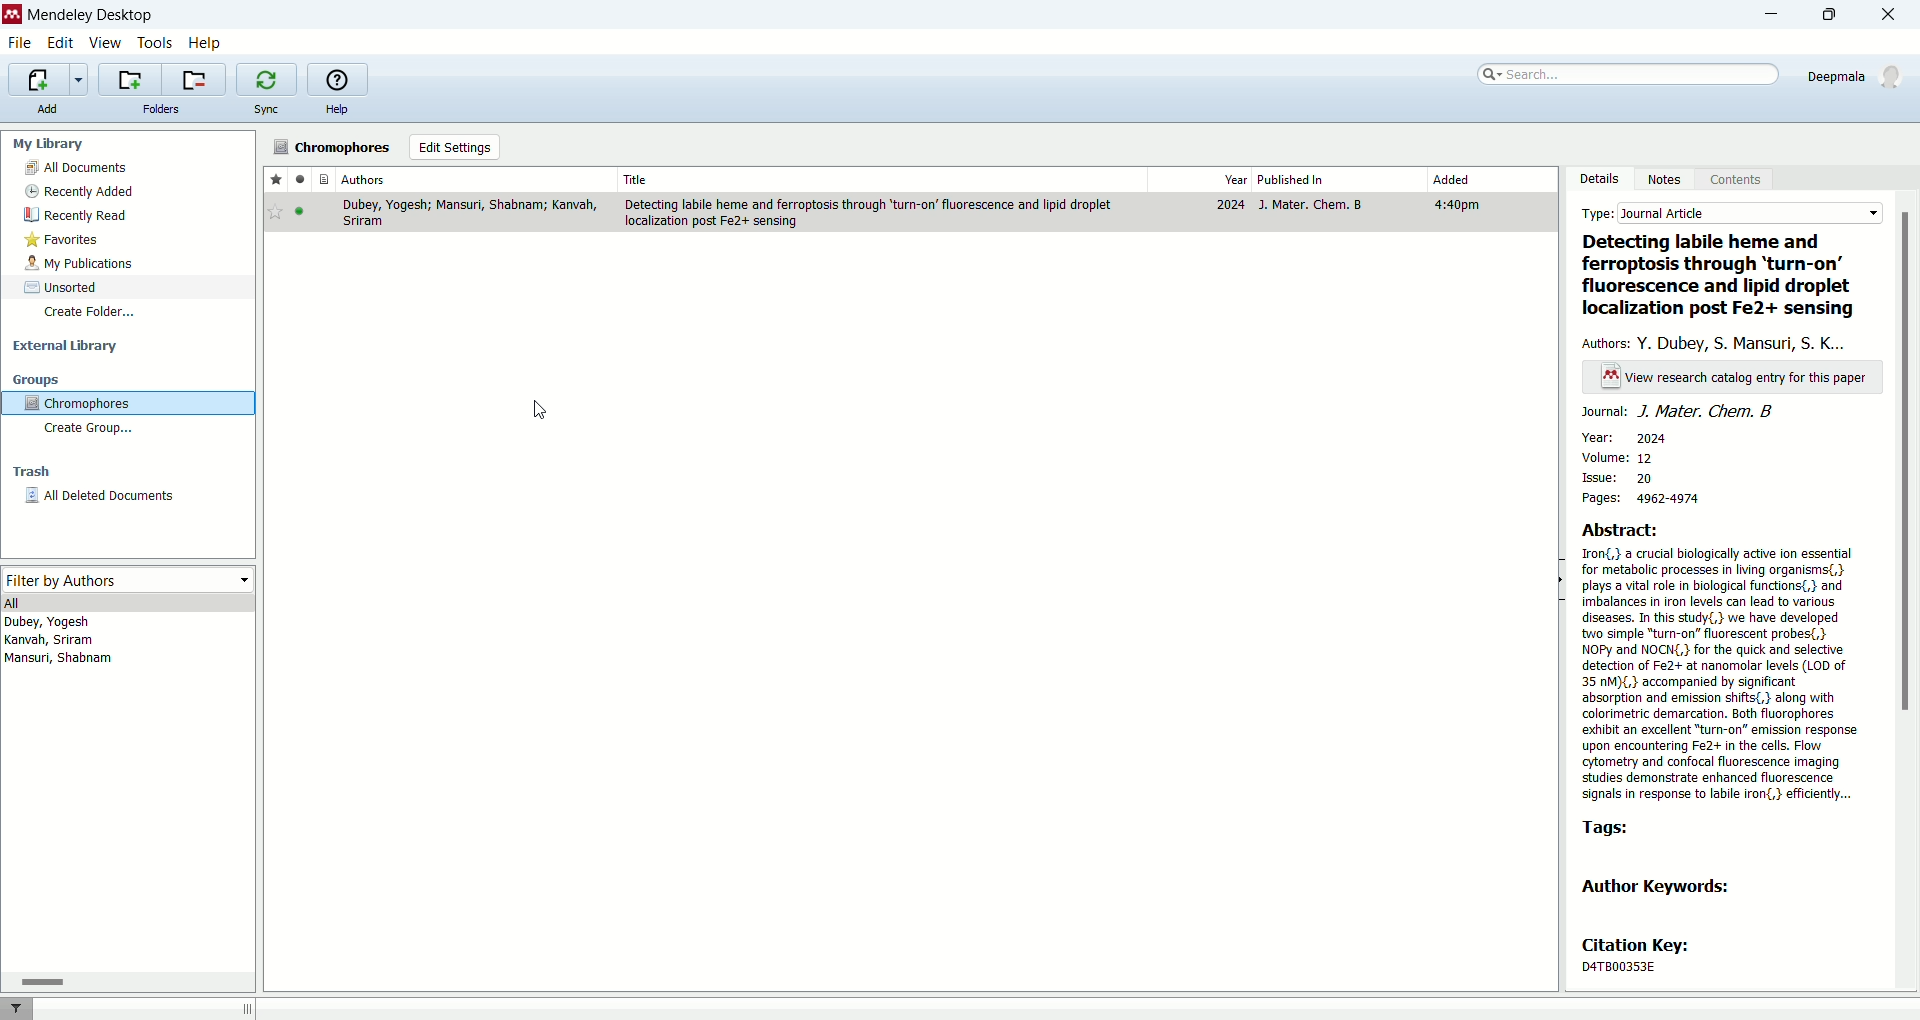  I want to click on volume: 12, so click(1615, 458).